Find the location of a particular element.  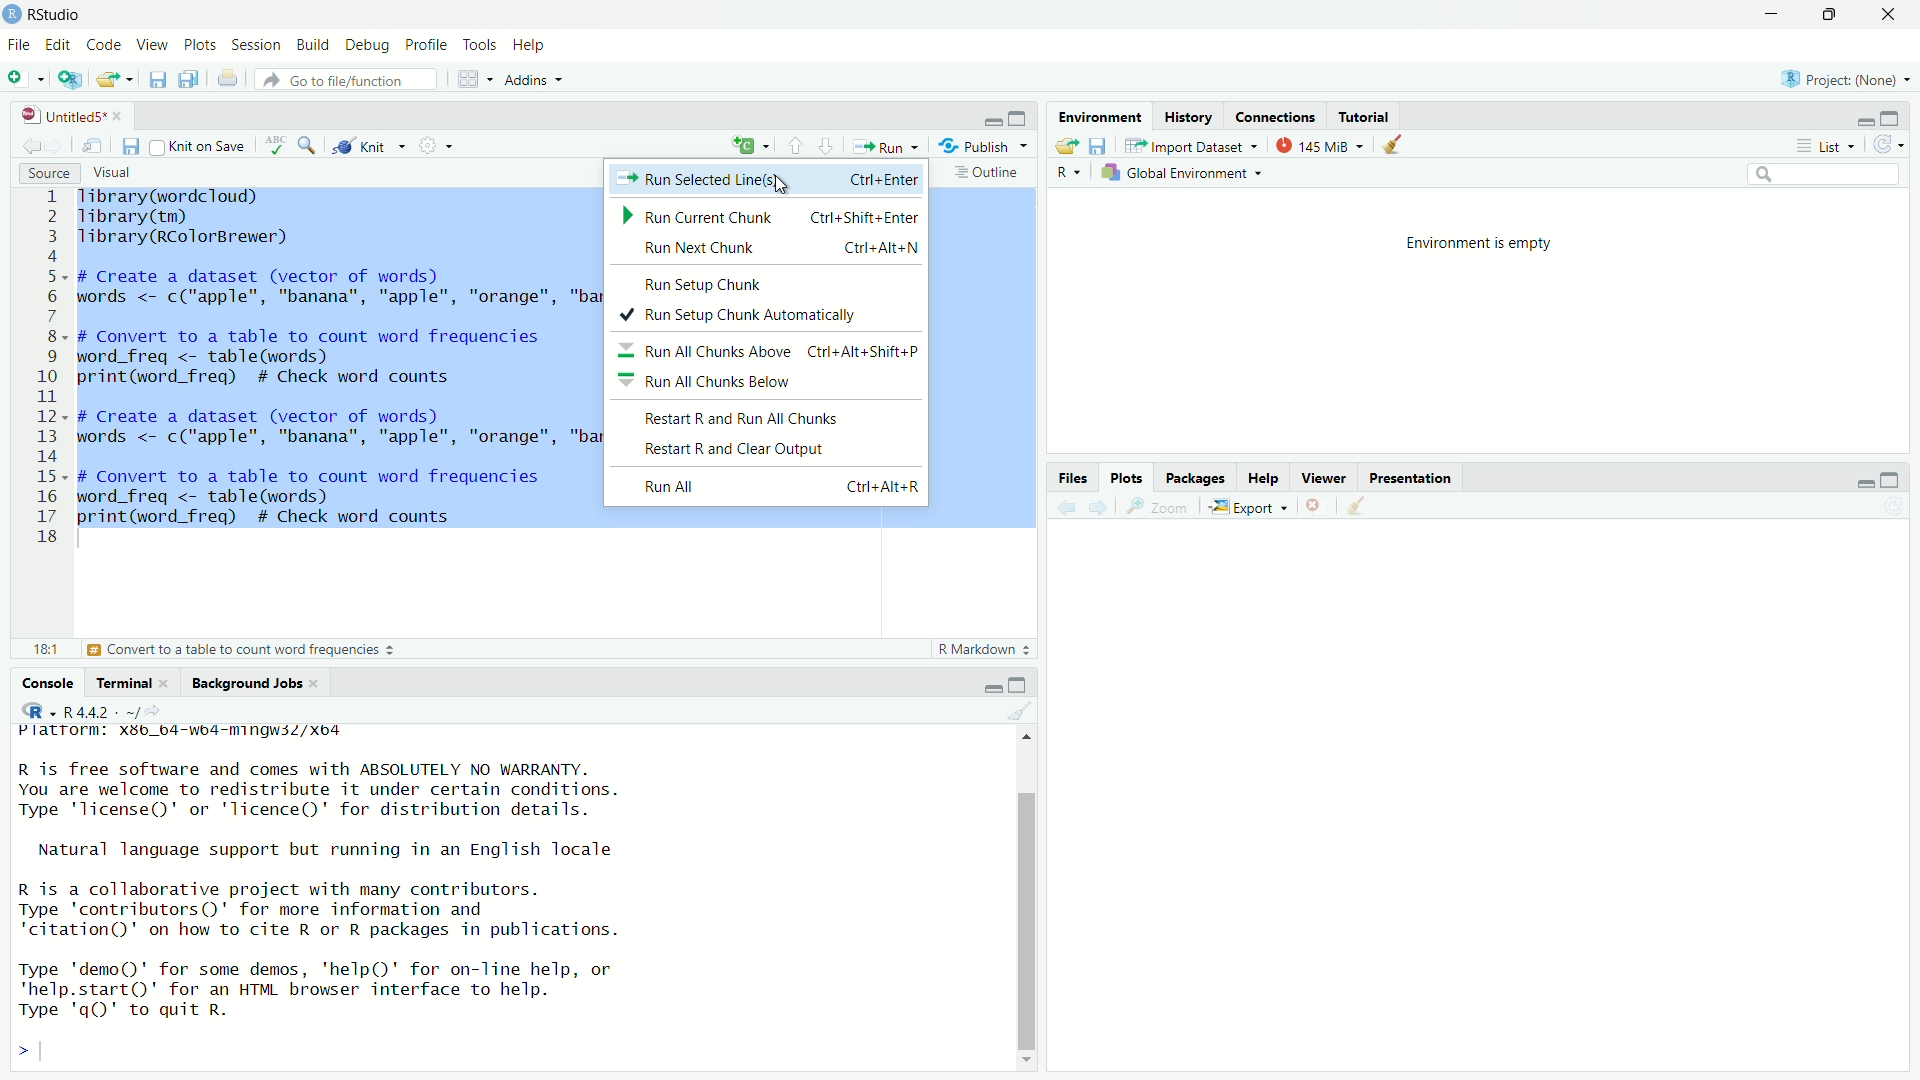

Edit is located at coordinates (59, 43).